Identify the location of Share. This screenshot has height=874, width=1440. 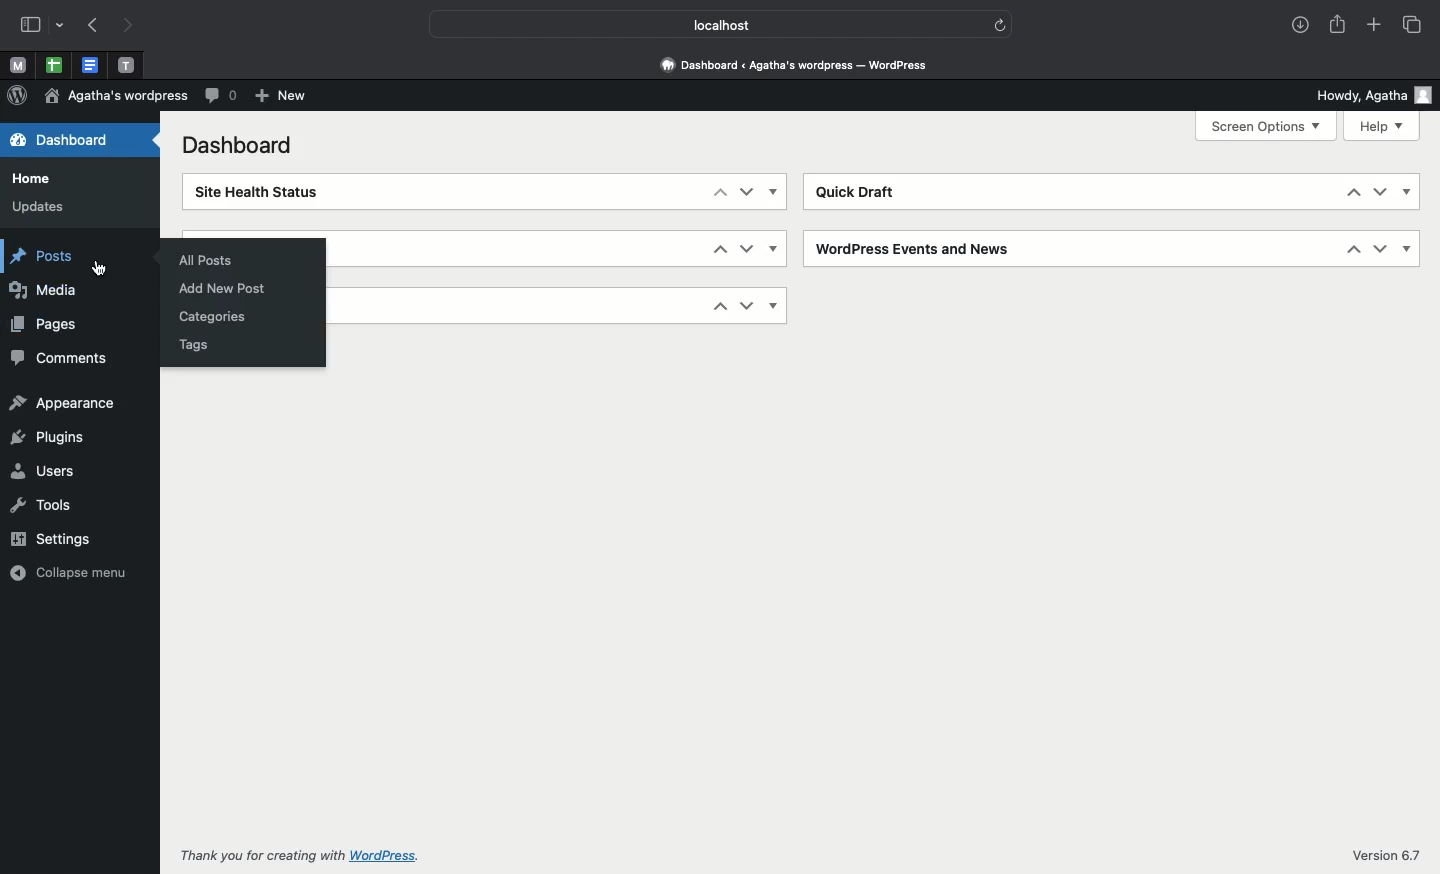
(1337, 26).